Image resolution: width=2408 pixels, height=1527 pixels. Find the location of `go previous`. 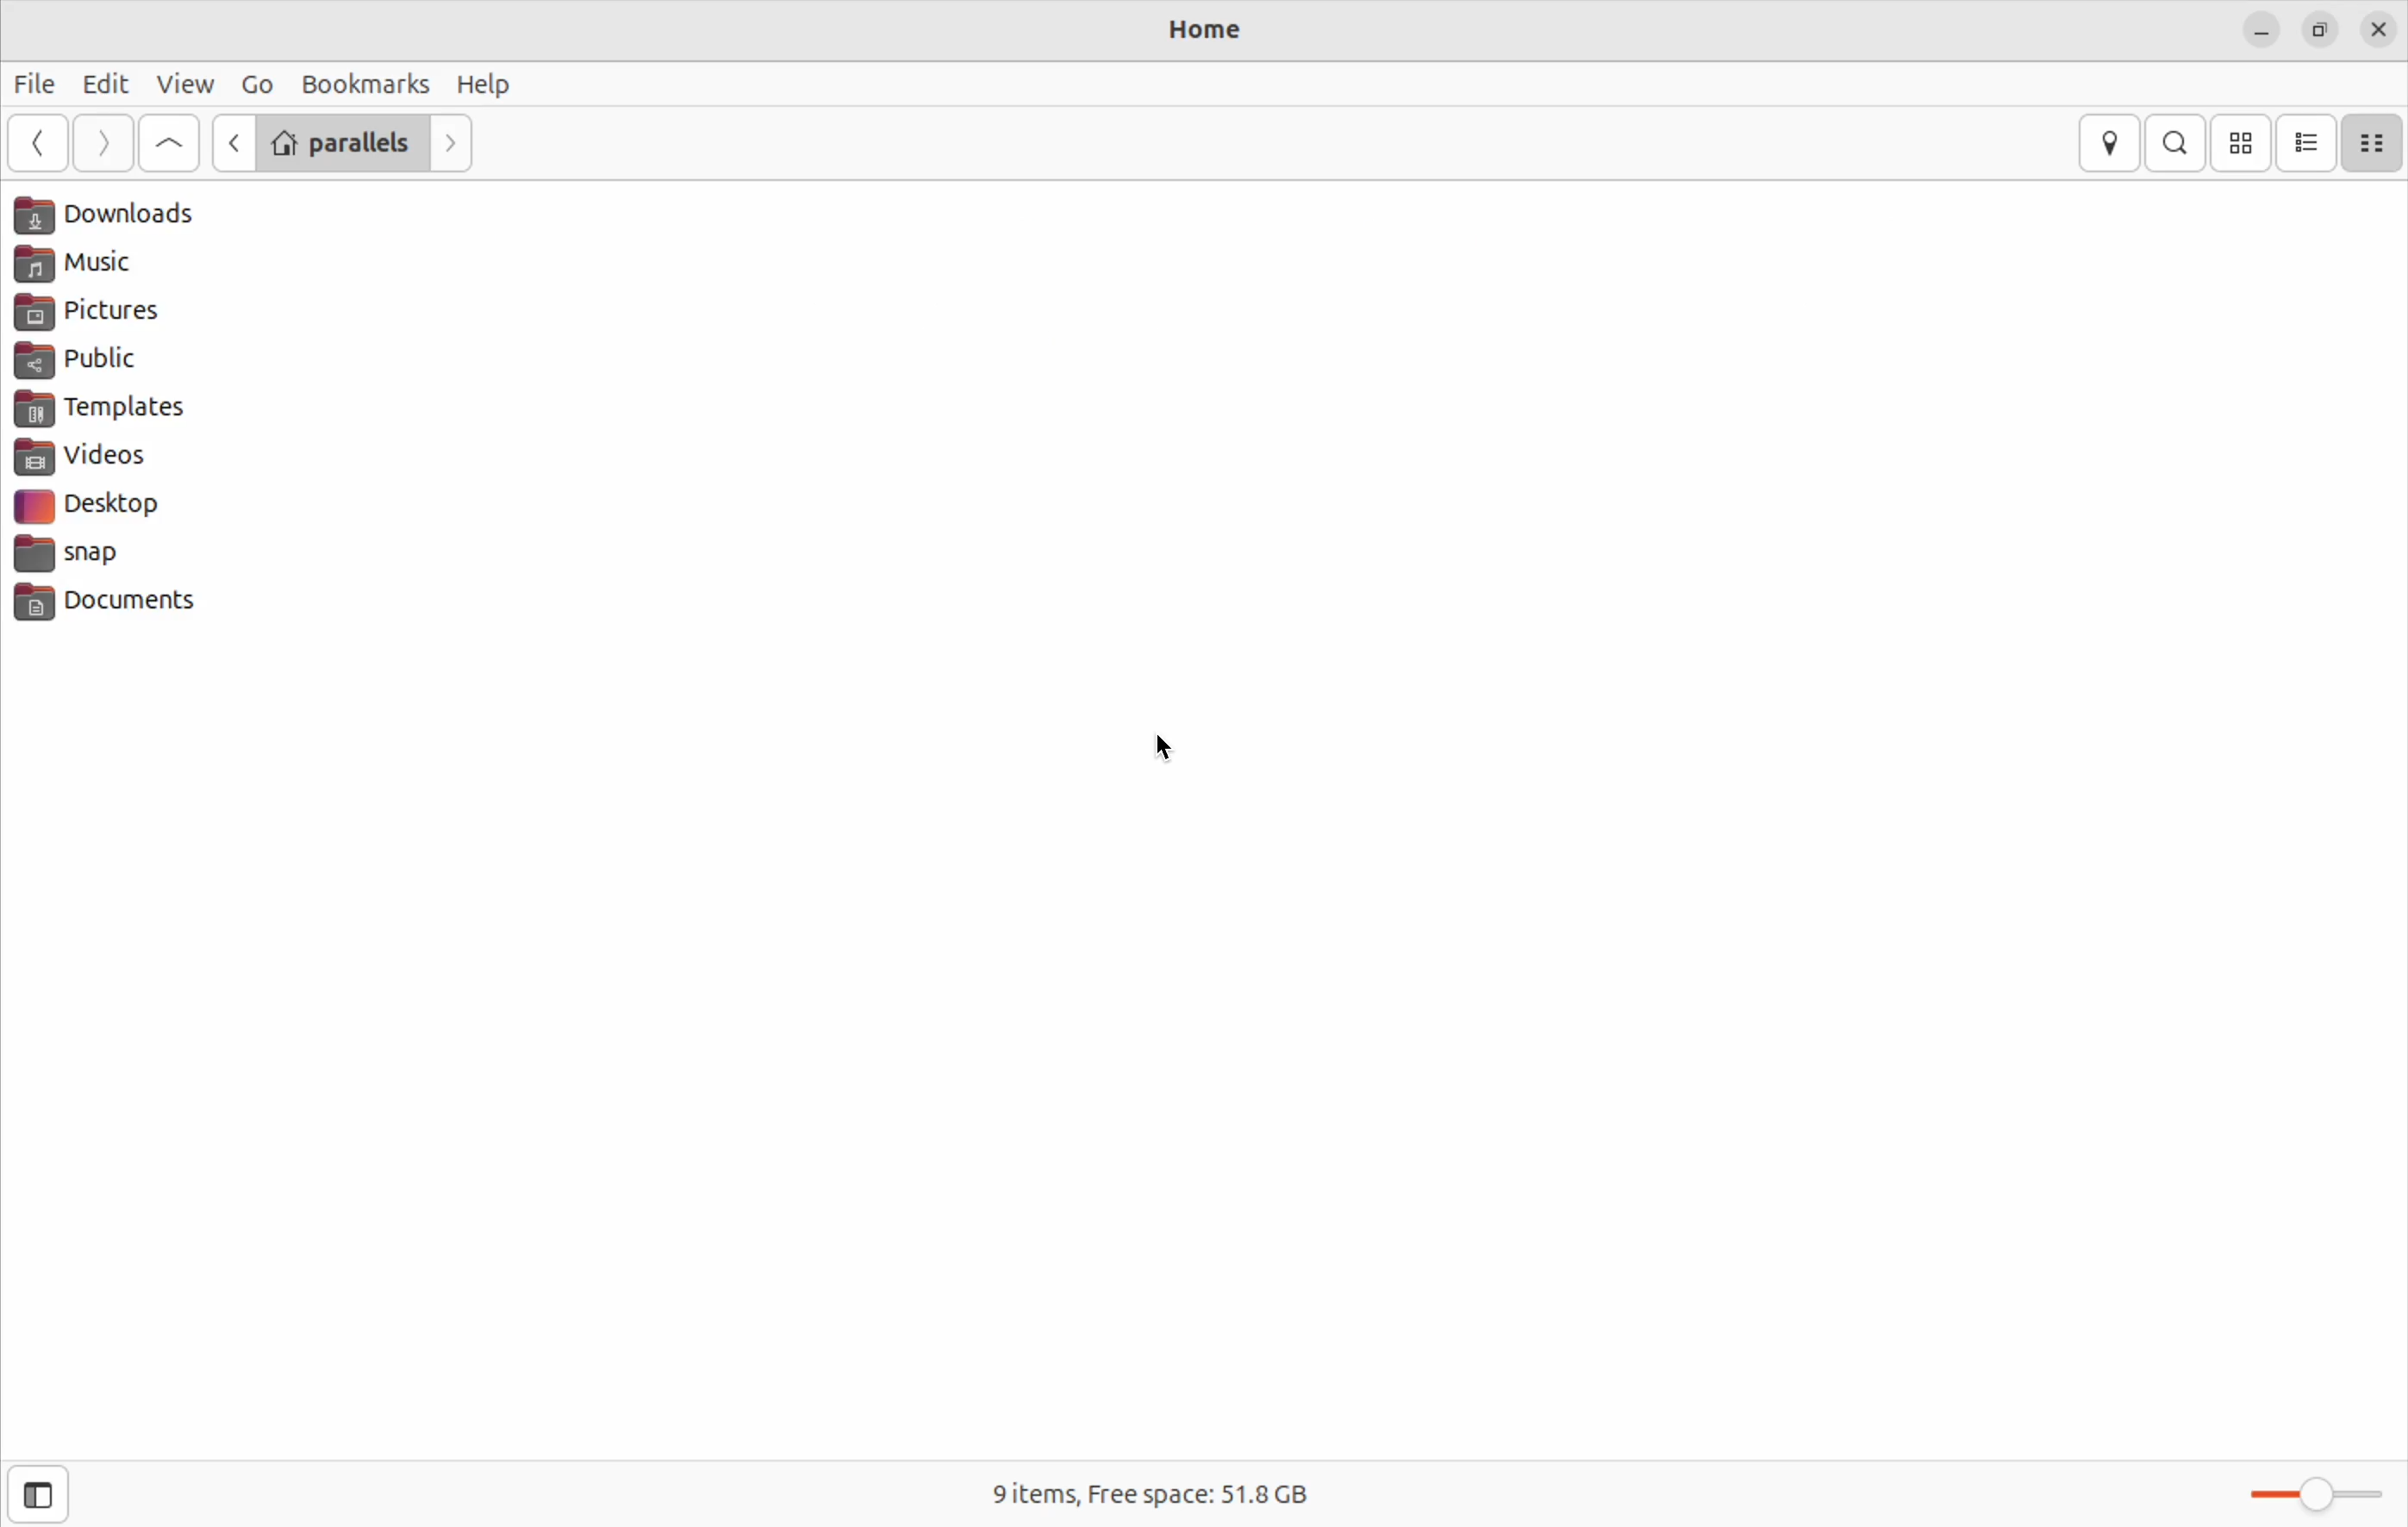

go previous is located at coordinates (38, 144).